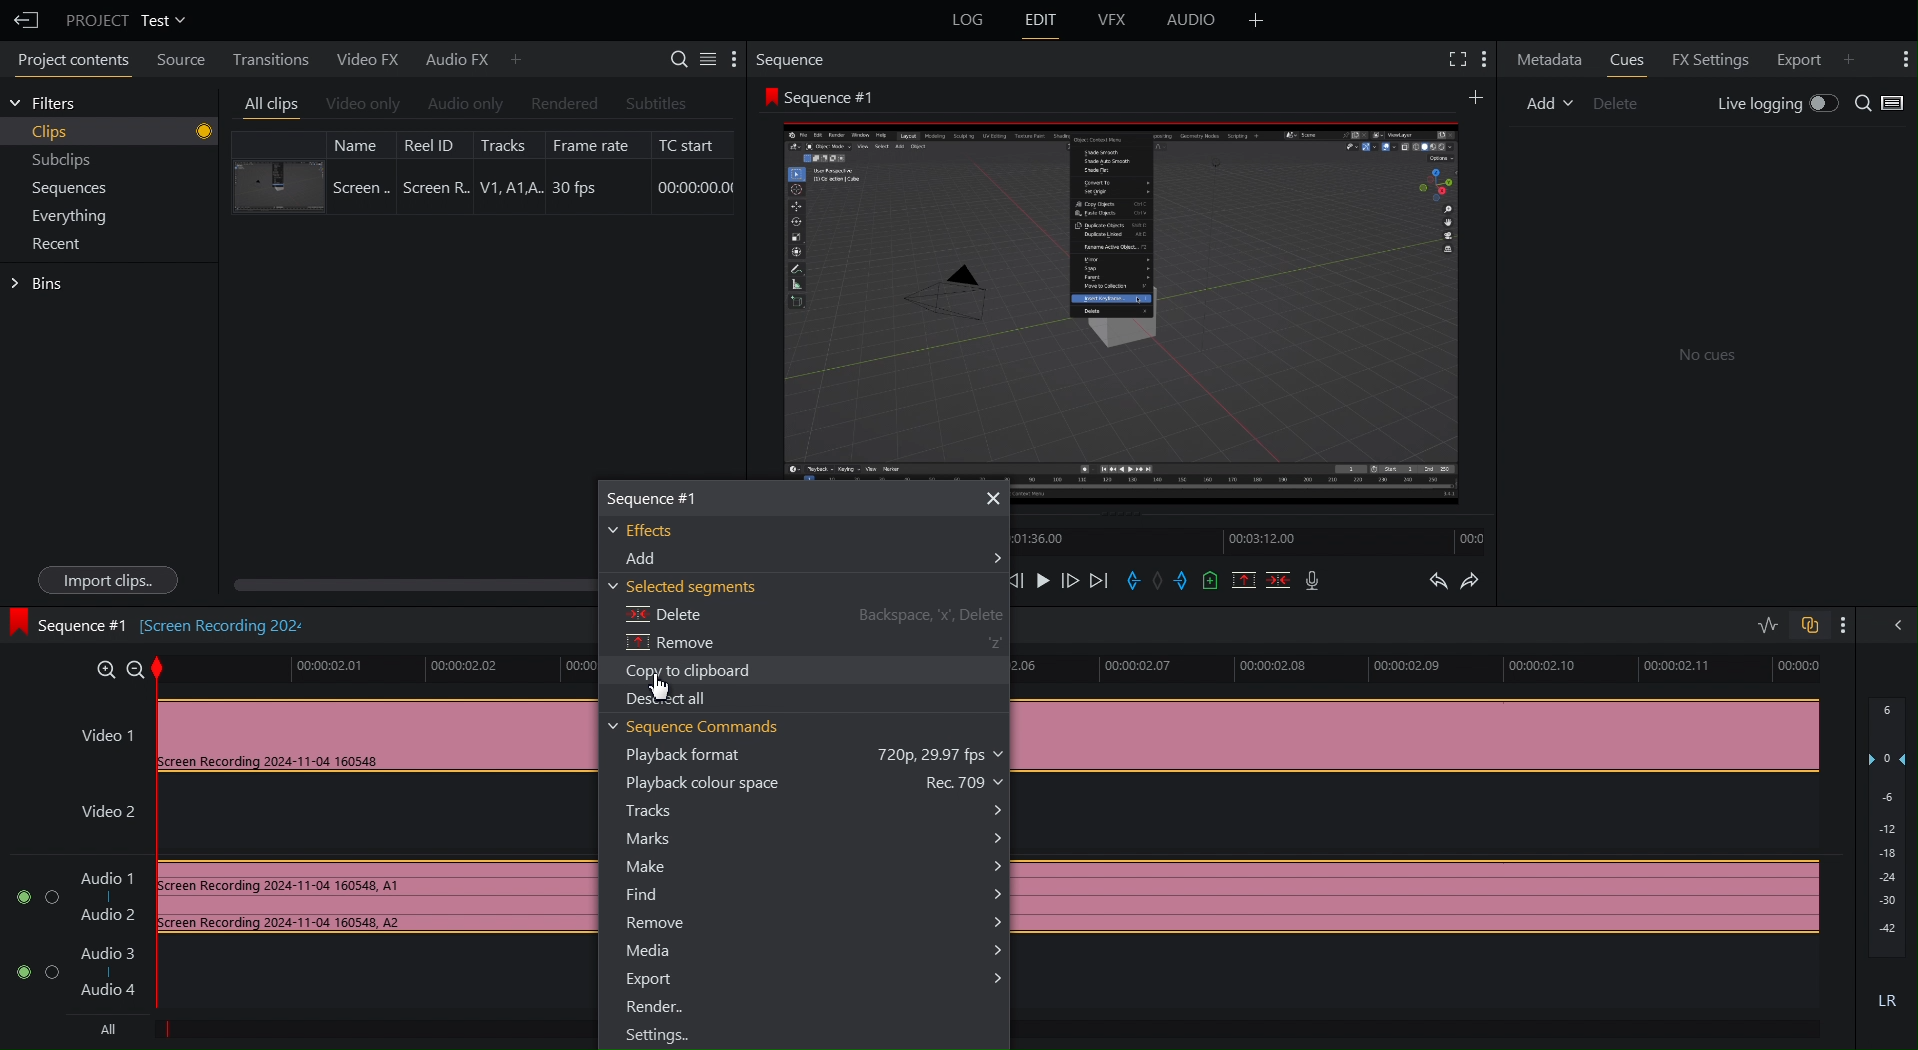 This screenshot has width=1918, height=1050. Describe the element at coordinates (820, 837) in the screenshot. I see `Marks` at that location.